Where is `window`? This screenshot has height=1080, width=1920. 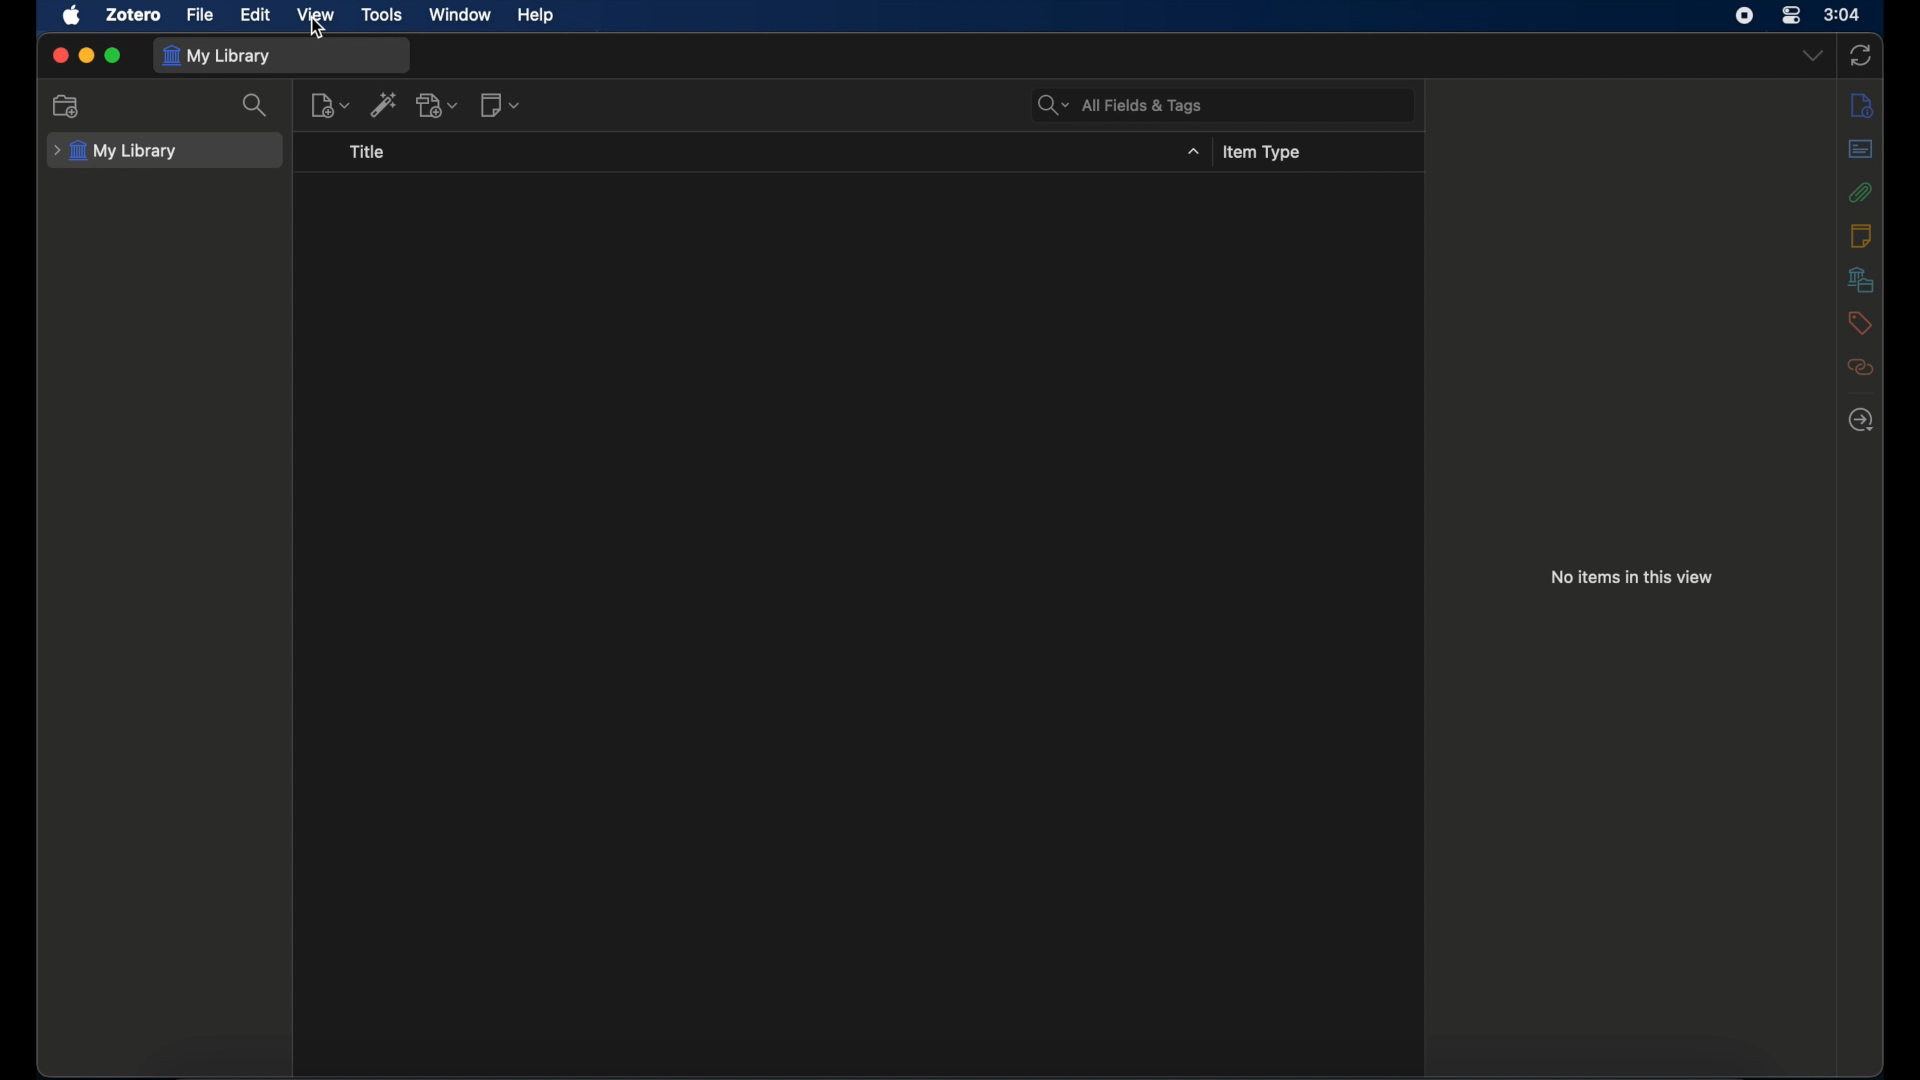
window is located at coordinates (462, 15).